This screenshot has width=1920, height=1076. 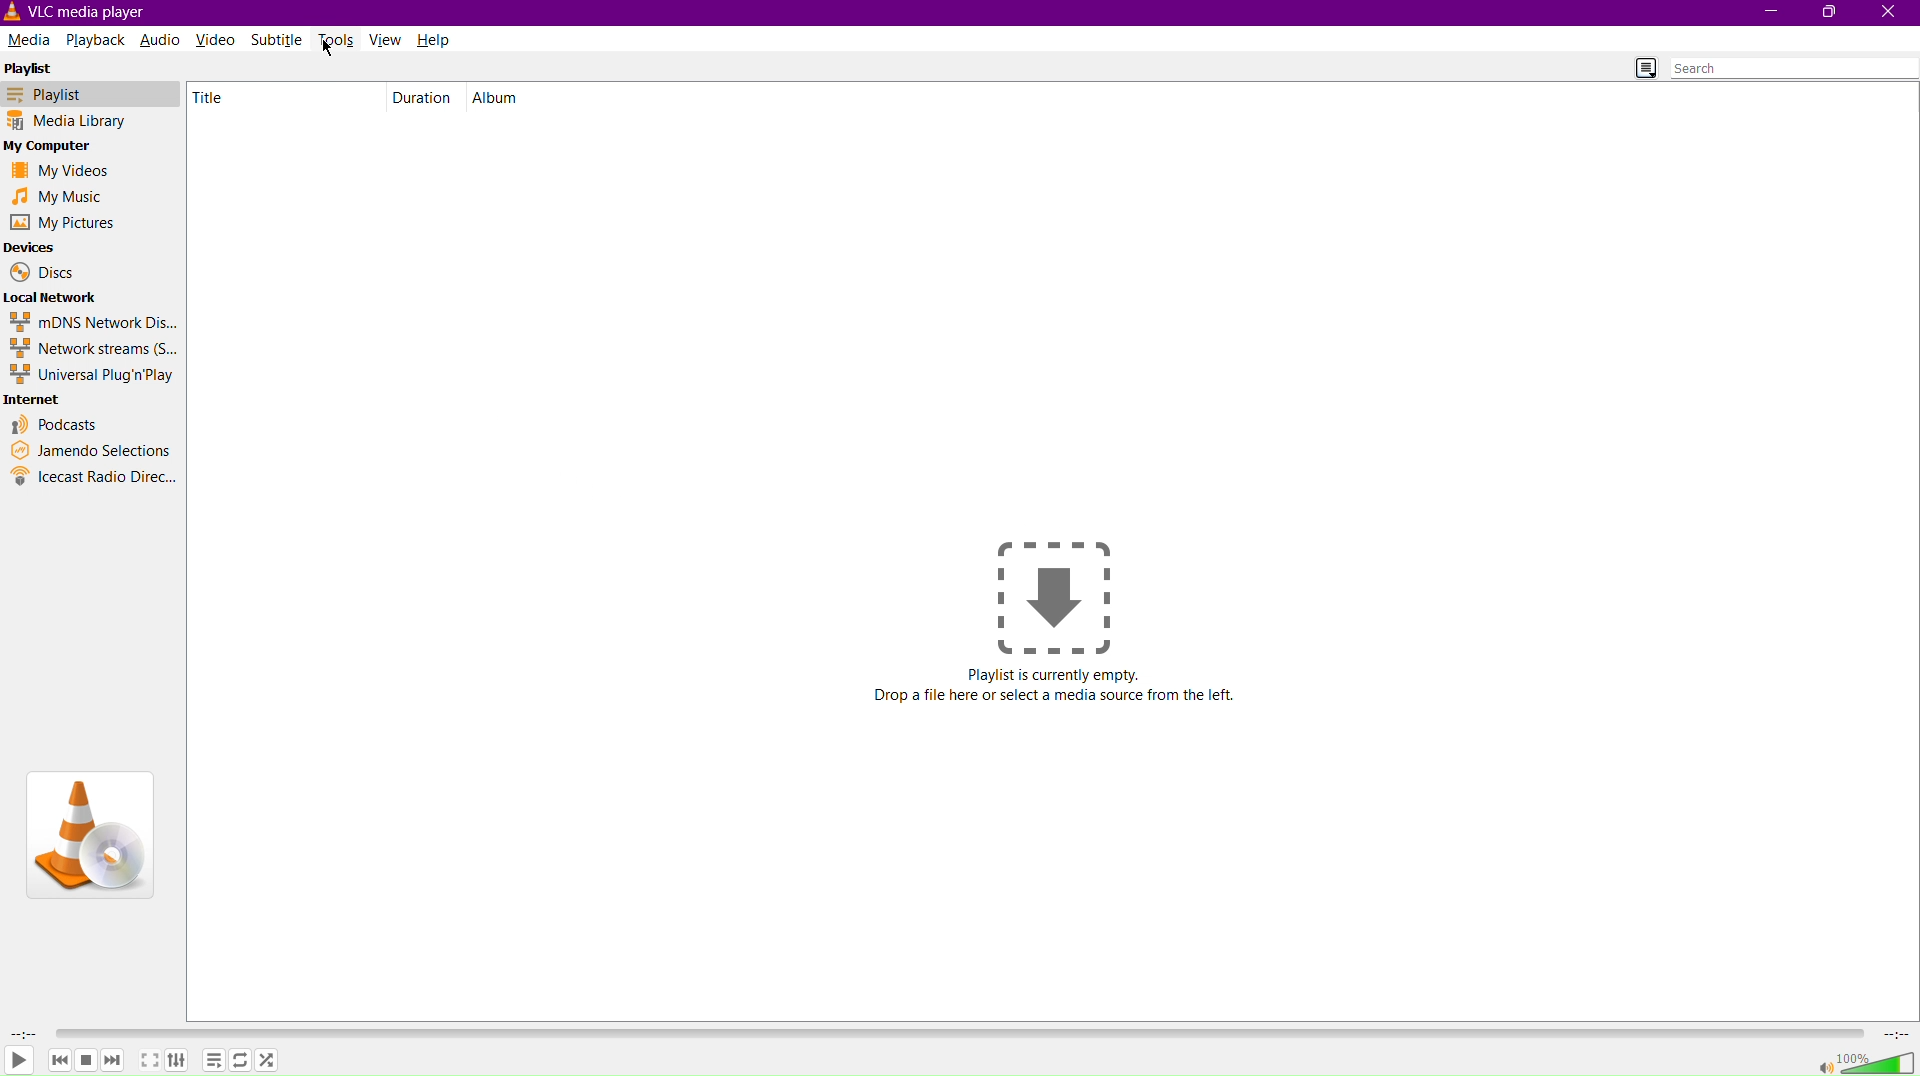 I want to click on My Pictures, so click(x=68, y=224).